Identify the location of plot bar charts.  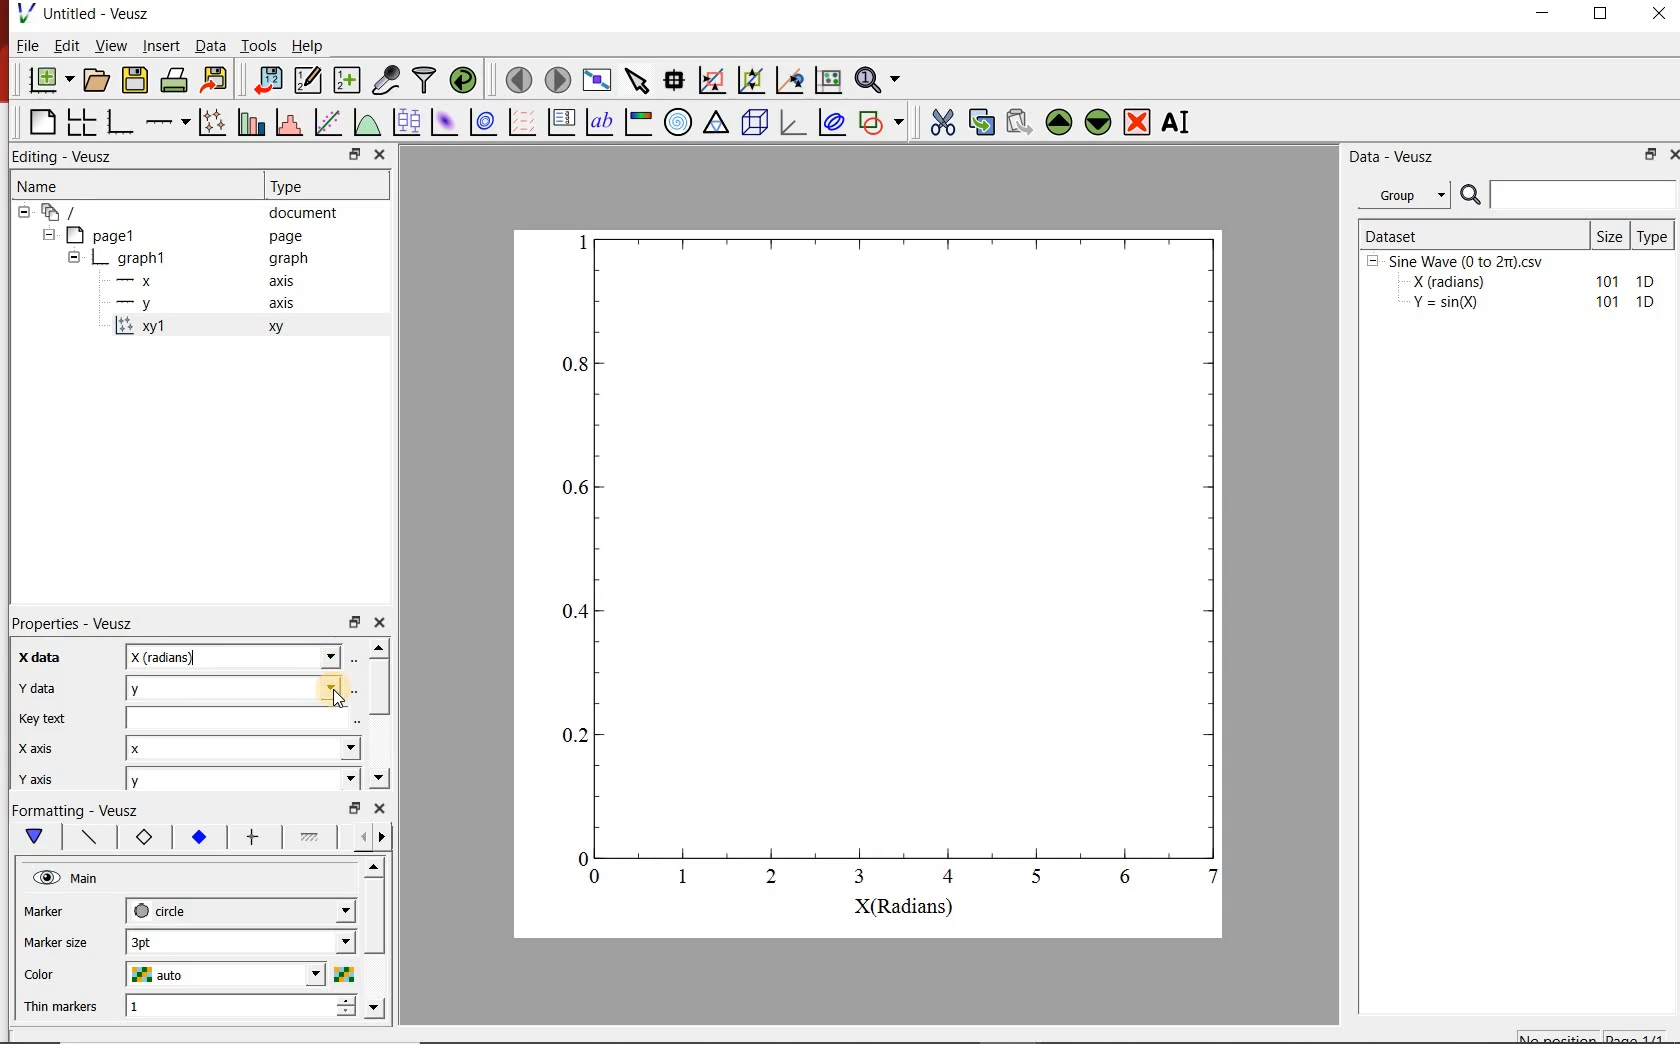
(254, 120).